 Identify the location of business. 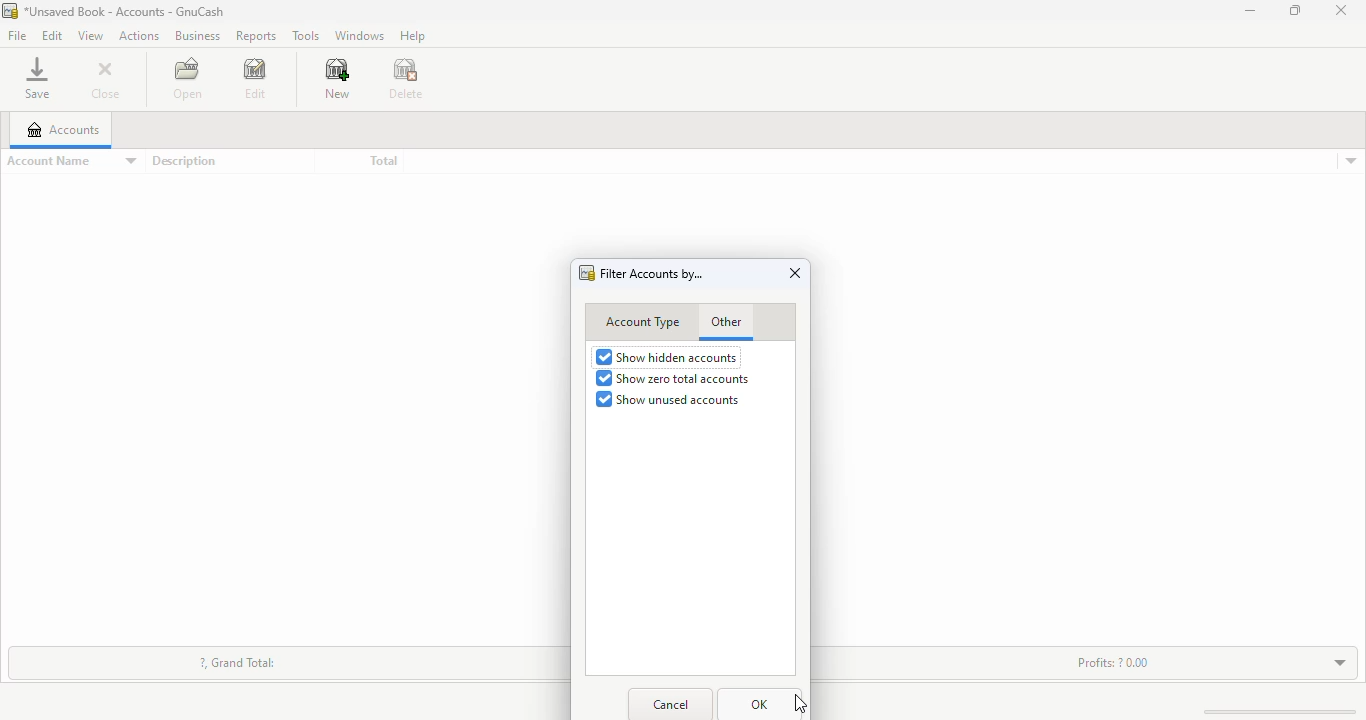
(197, 35).